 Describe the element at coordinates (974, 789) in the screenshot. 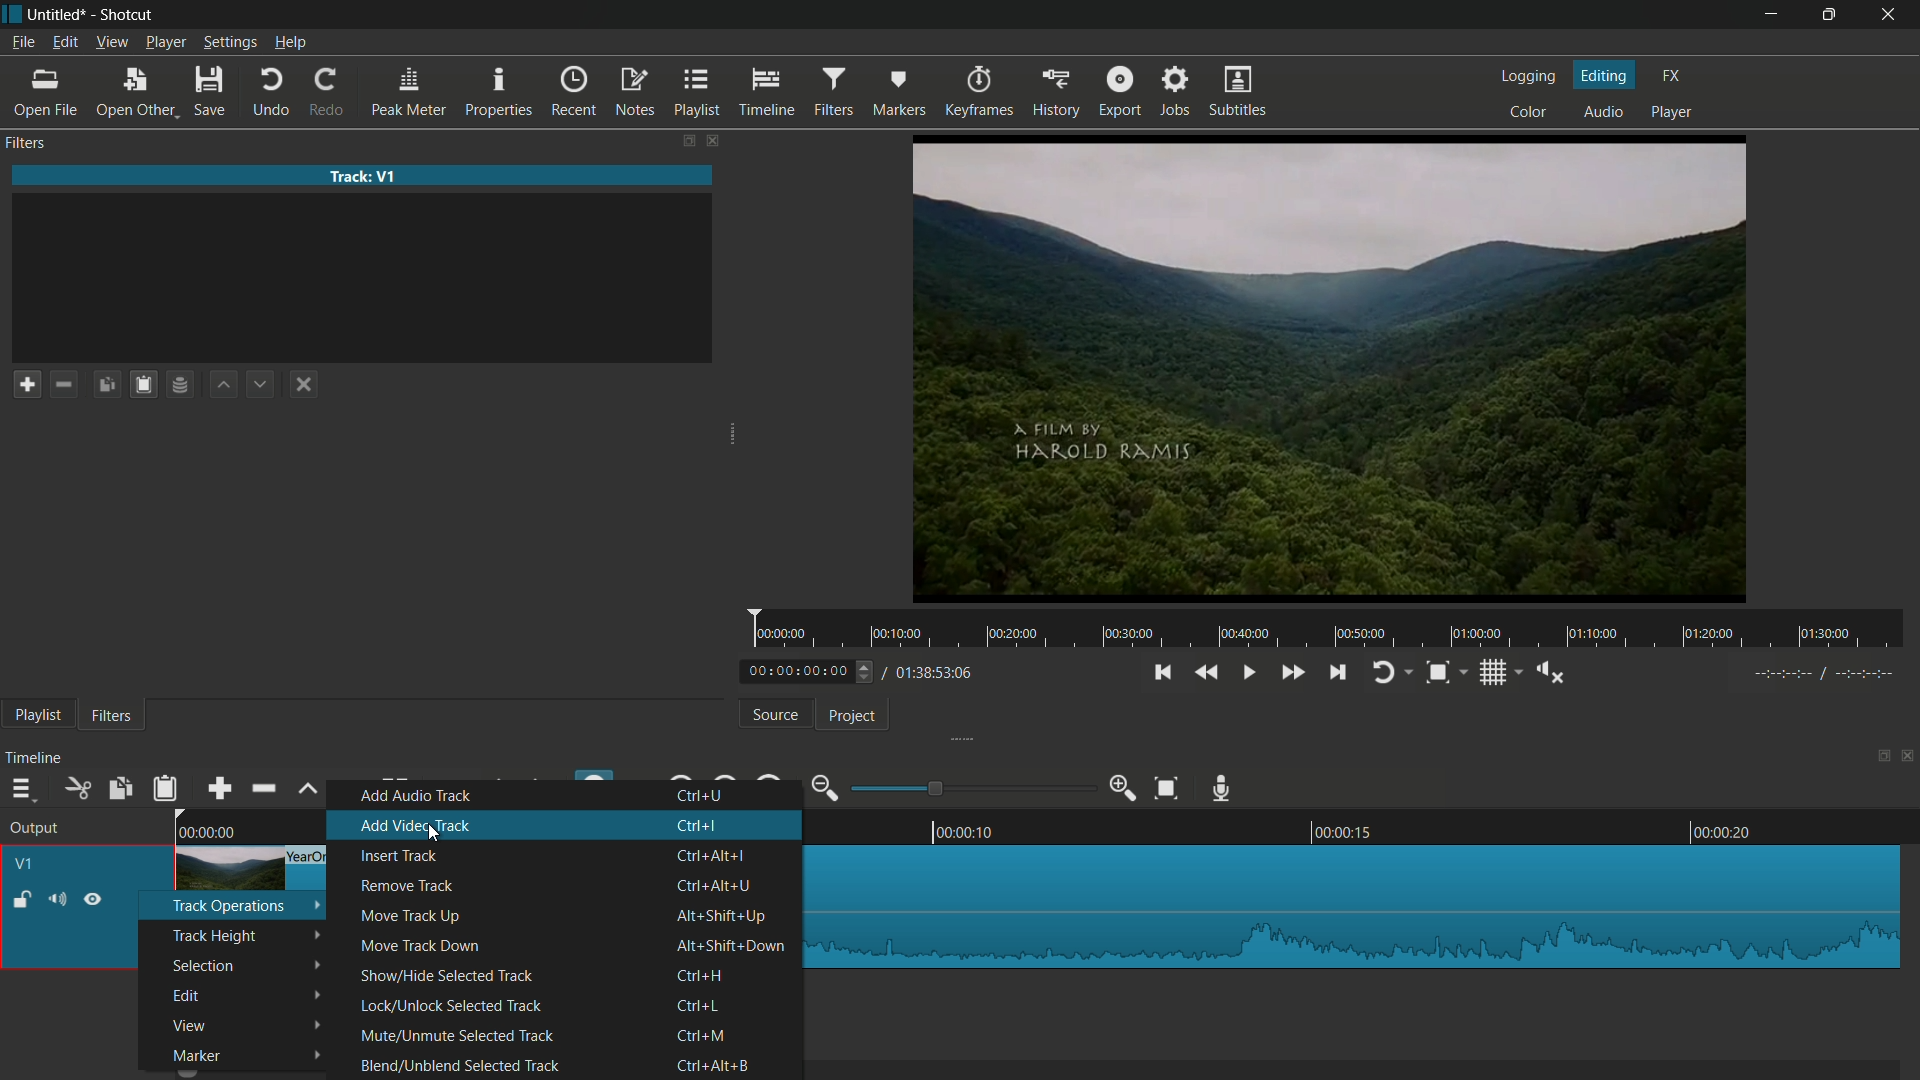

I see `adjustment bar` at that location.